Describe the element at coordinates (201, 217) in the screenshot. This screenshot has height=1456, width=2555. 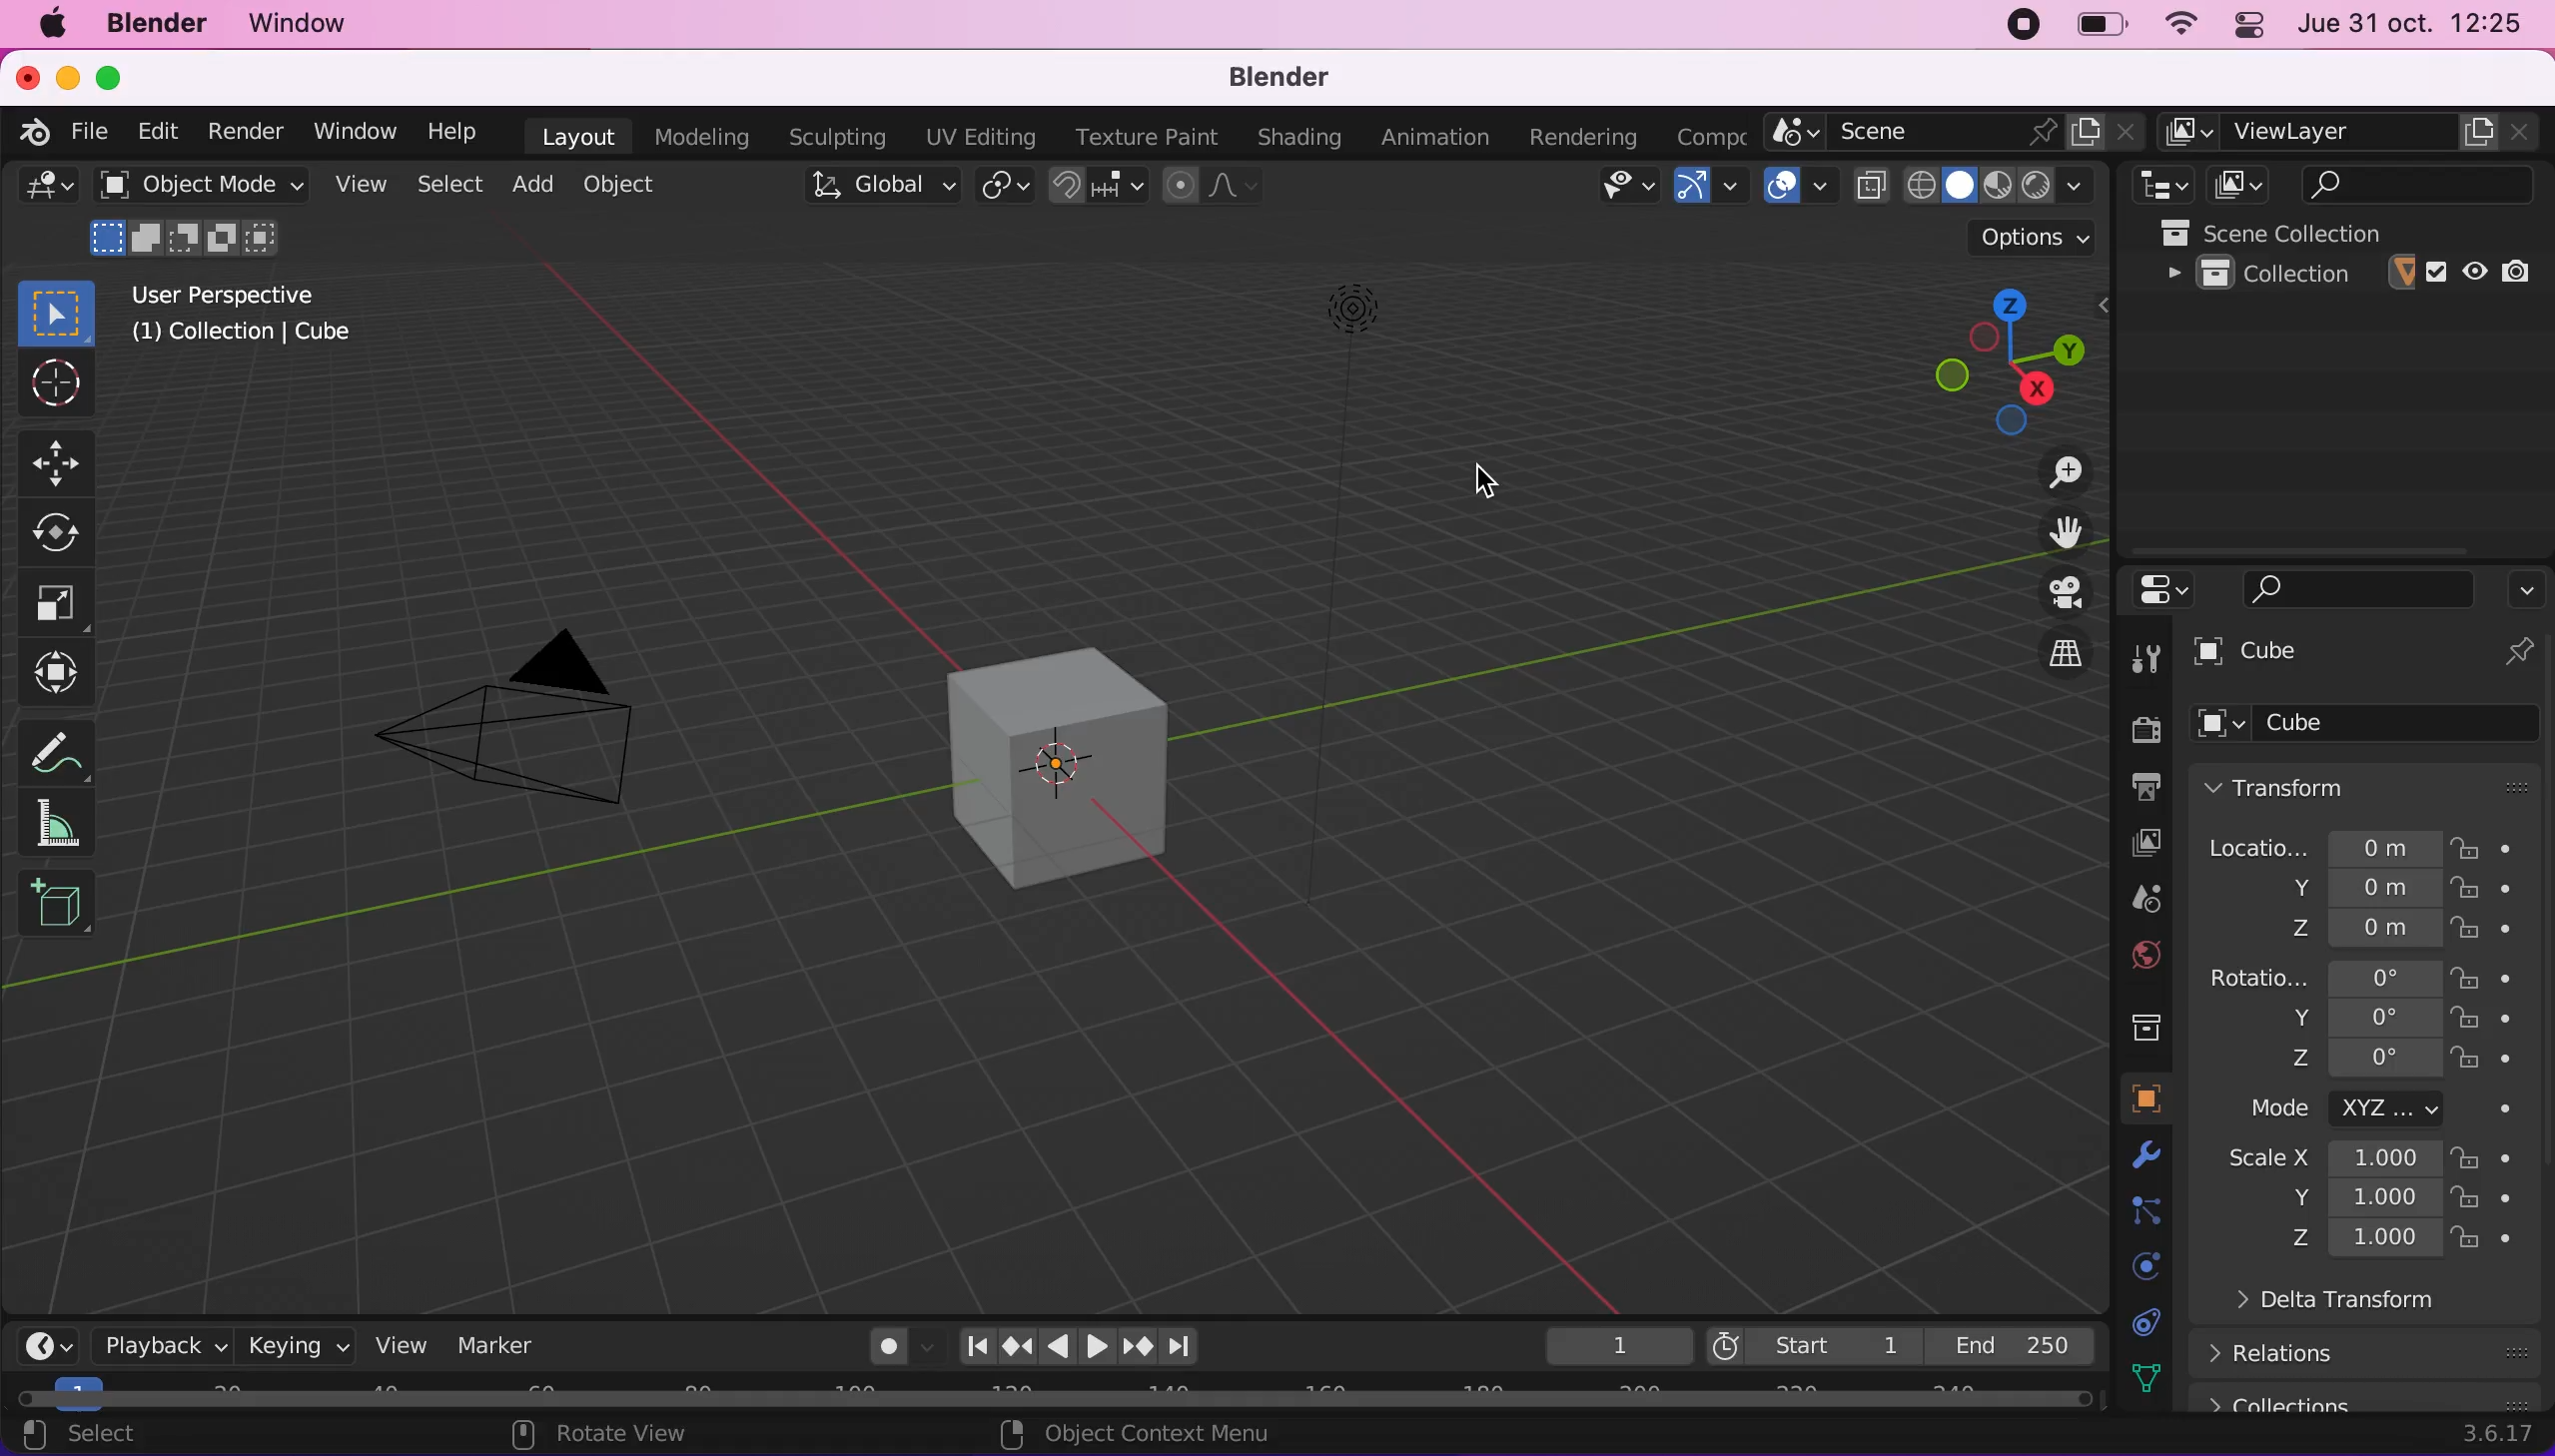
I see `object mode` at that location.